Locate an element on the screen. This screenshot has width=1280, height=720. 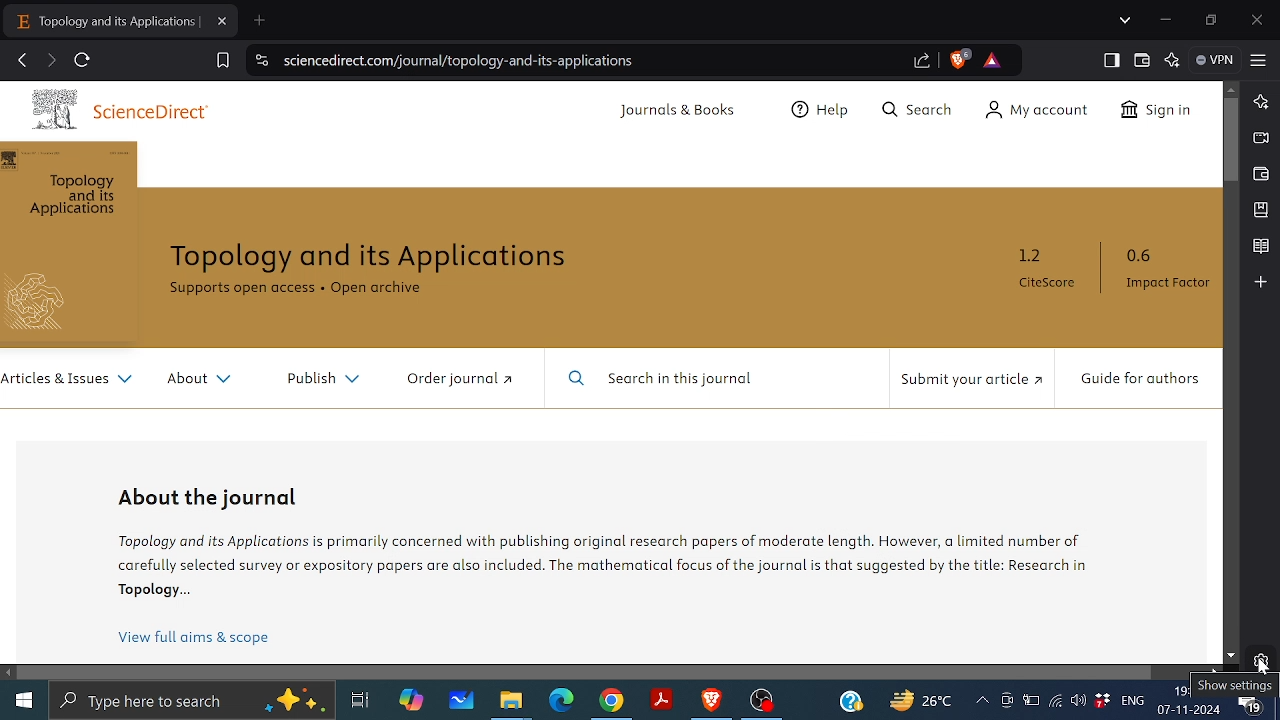
OBS studio is located at coordinates (763, 701).